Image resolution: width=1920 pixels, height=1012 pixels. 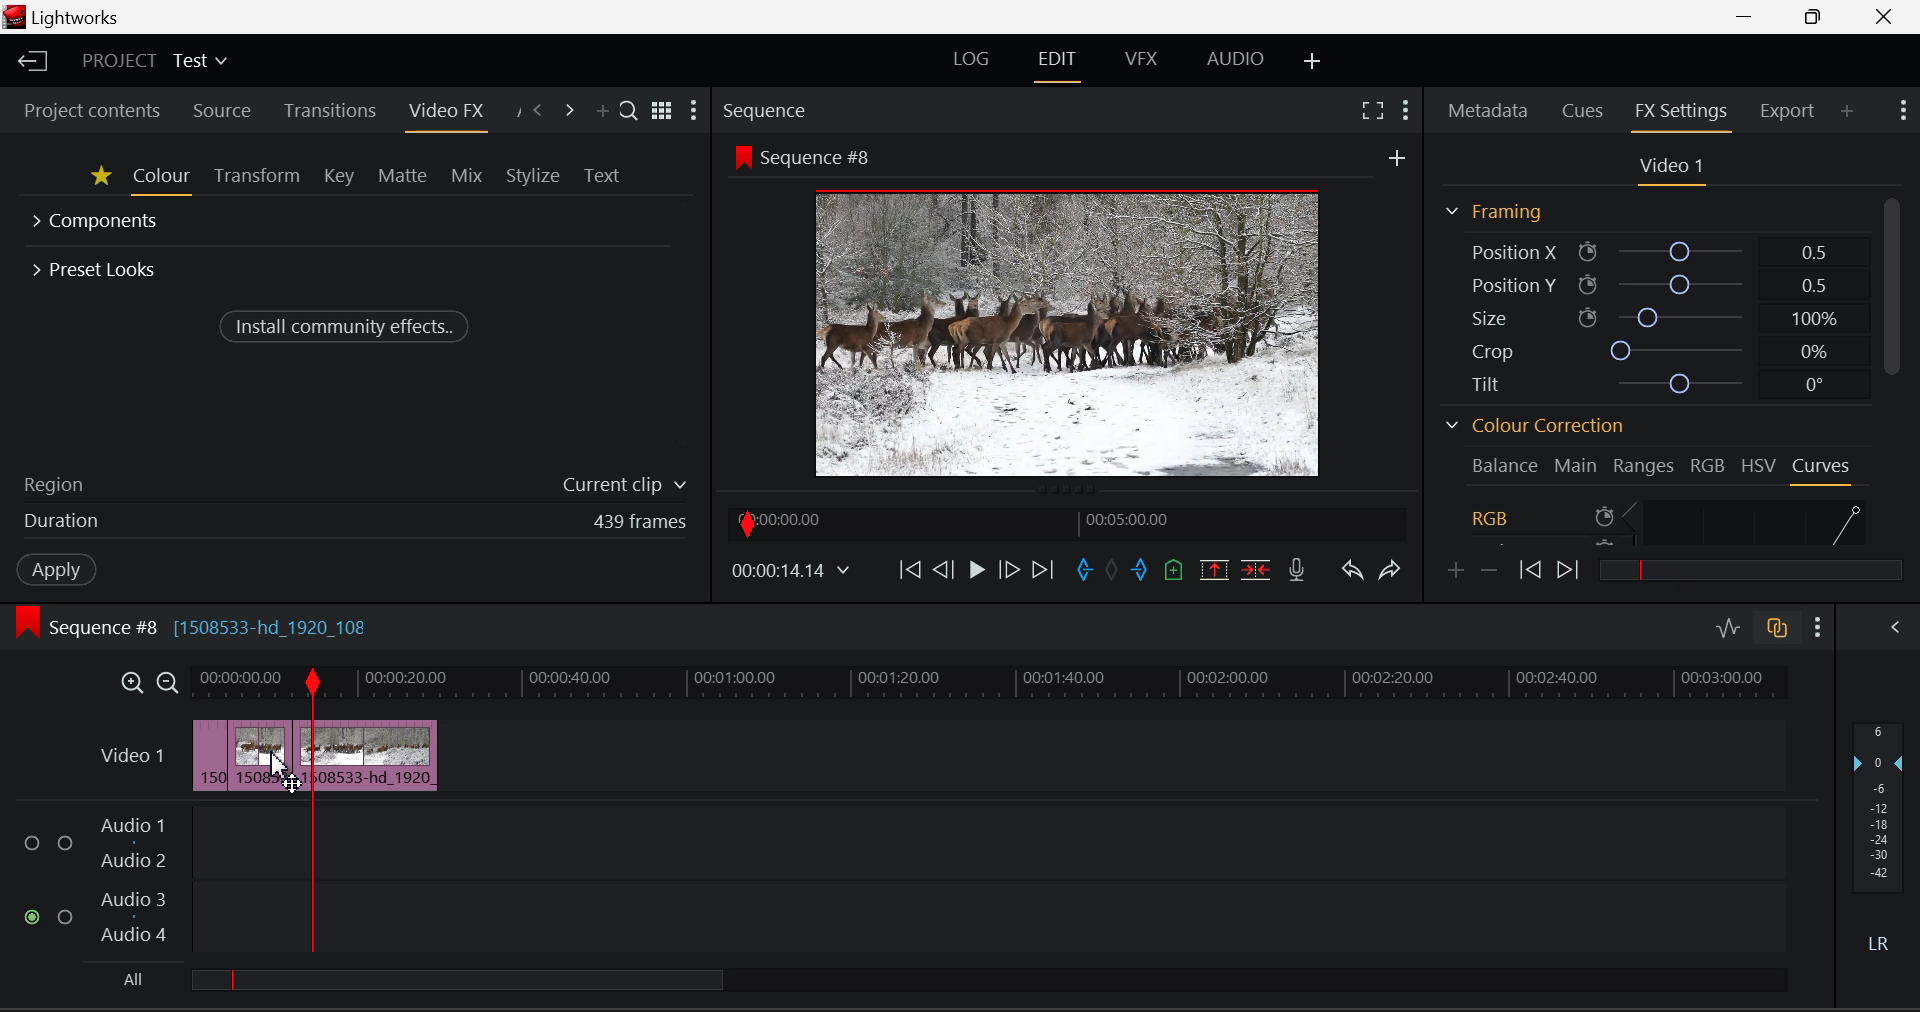 What do you see at coordinates (221, 111) in the screenshot?
I see `Source` at bounding box center [221, 111].